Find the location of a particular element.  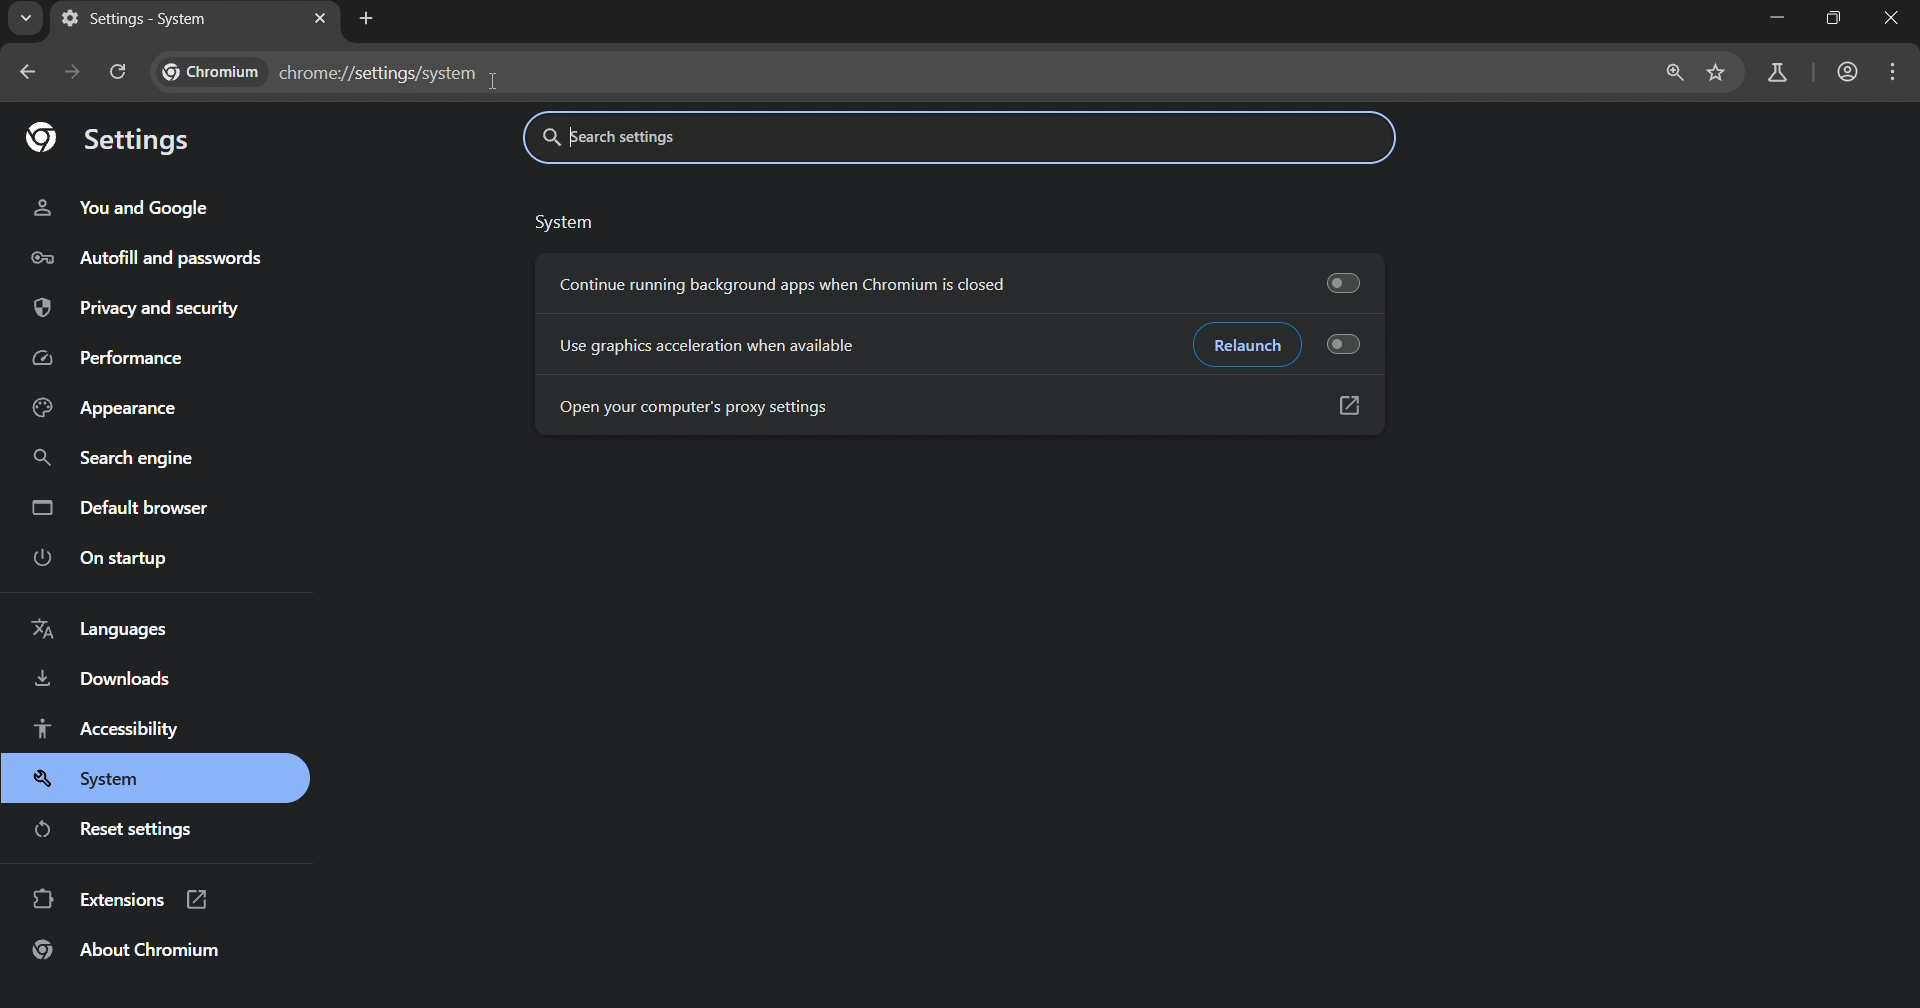

cursor is located at coordinates (499, 82).